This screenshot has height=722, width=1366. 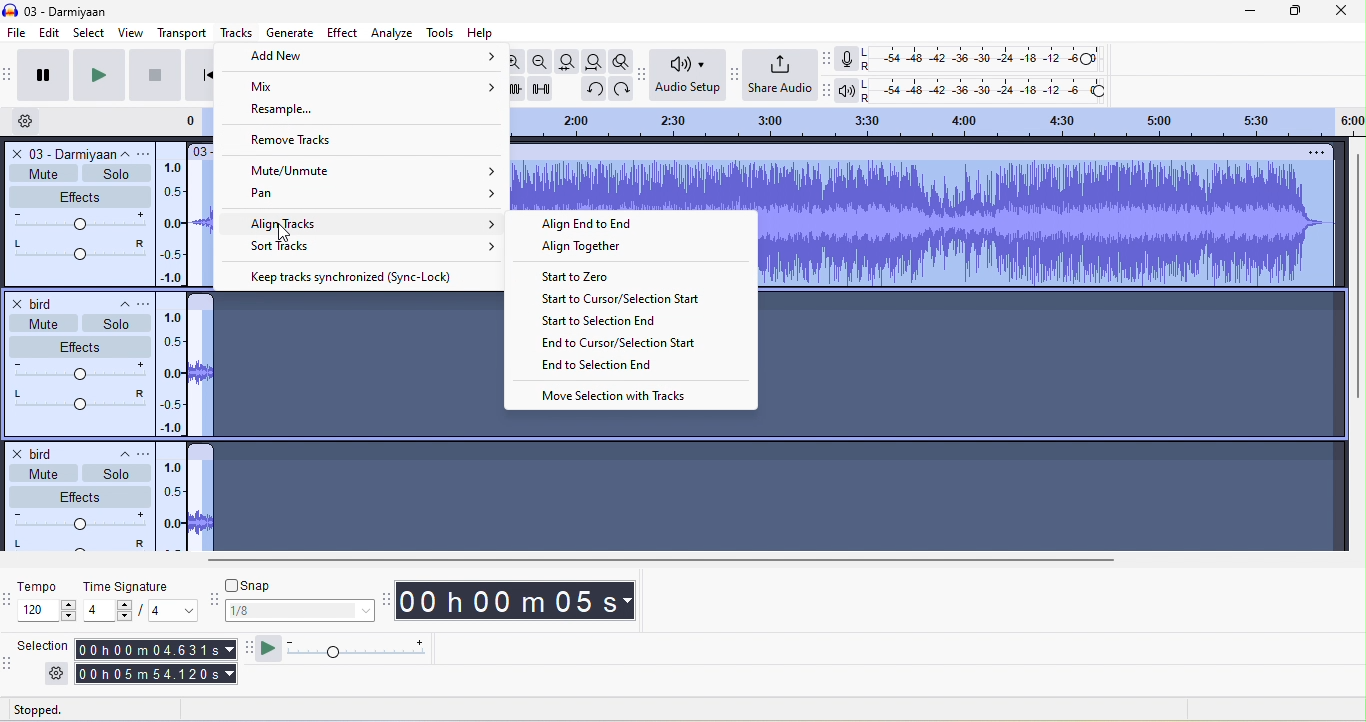 I want to click on tracks, so click(x=236, y=33).